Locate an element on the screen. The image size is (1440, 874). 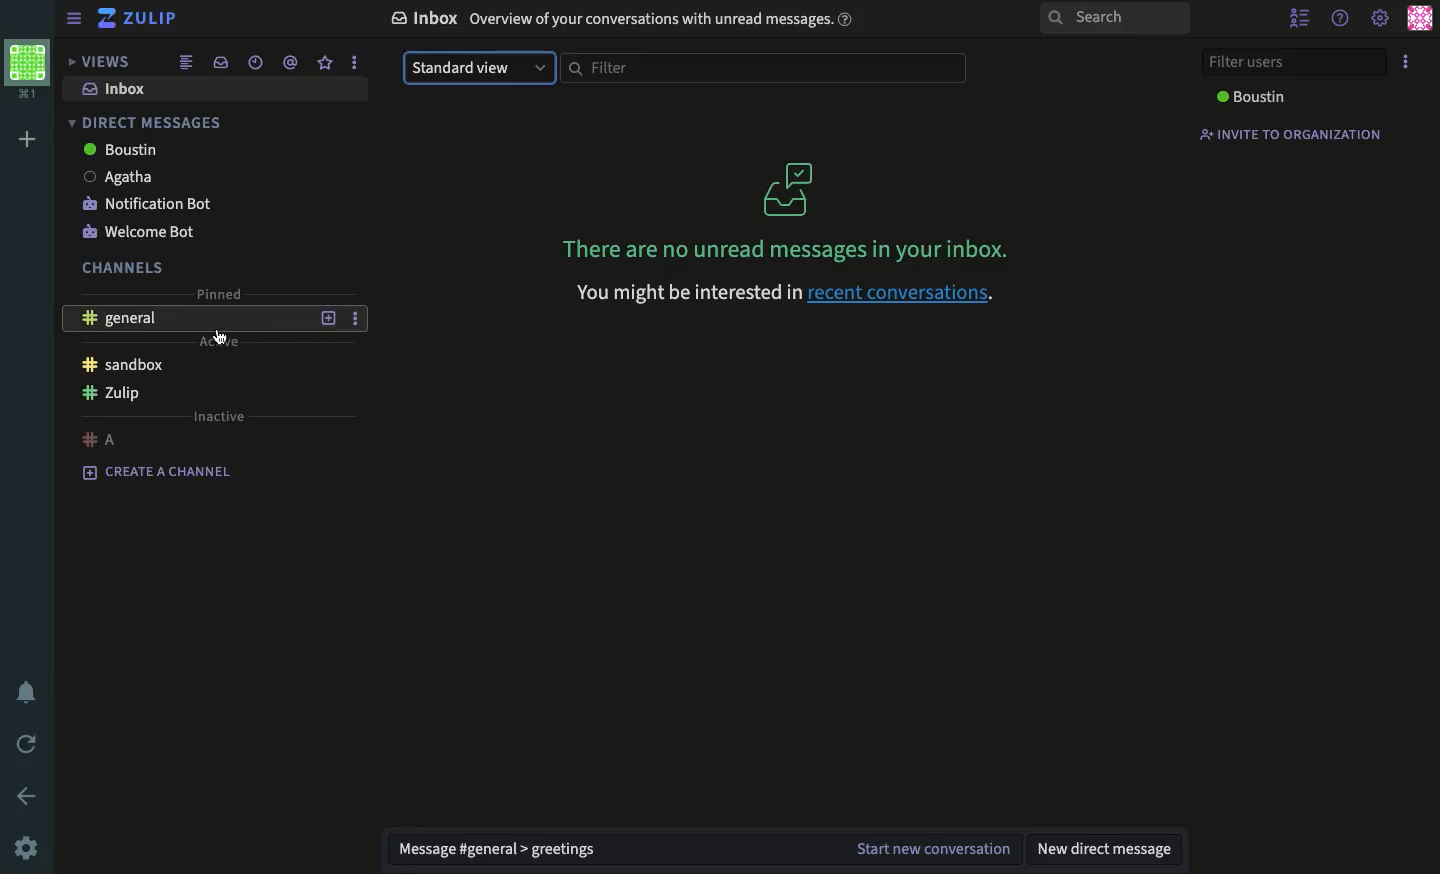
© Inbox Overview of your conversations with unread messages. @ is located at coordinates (627, 22).